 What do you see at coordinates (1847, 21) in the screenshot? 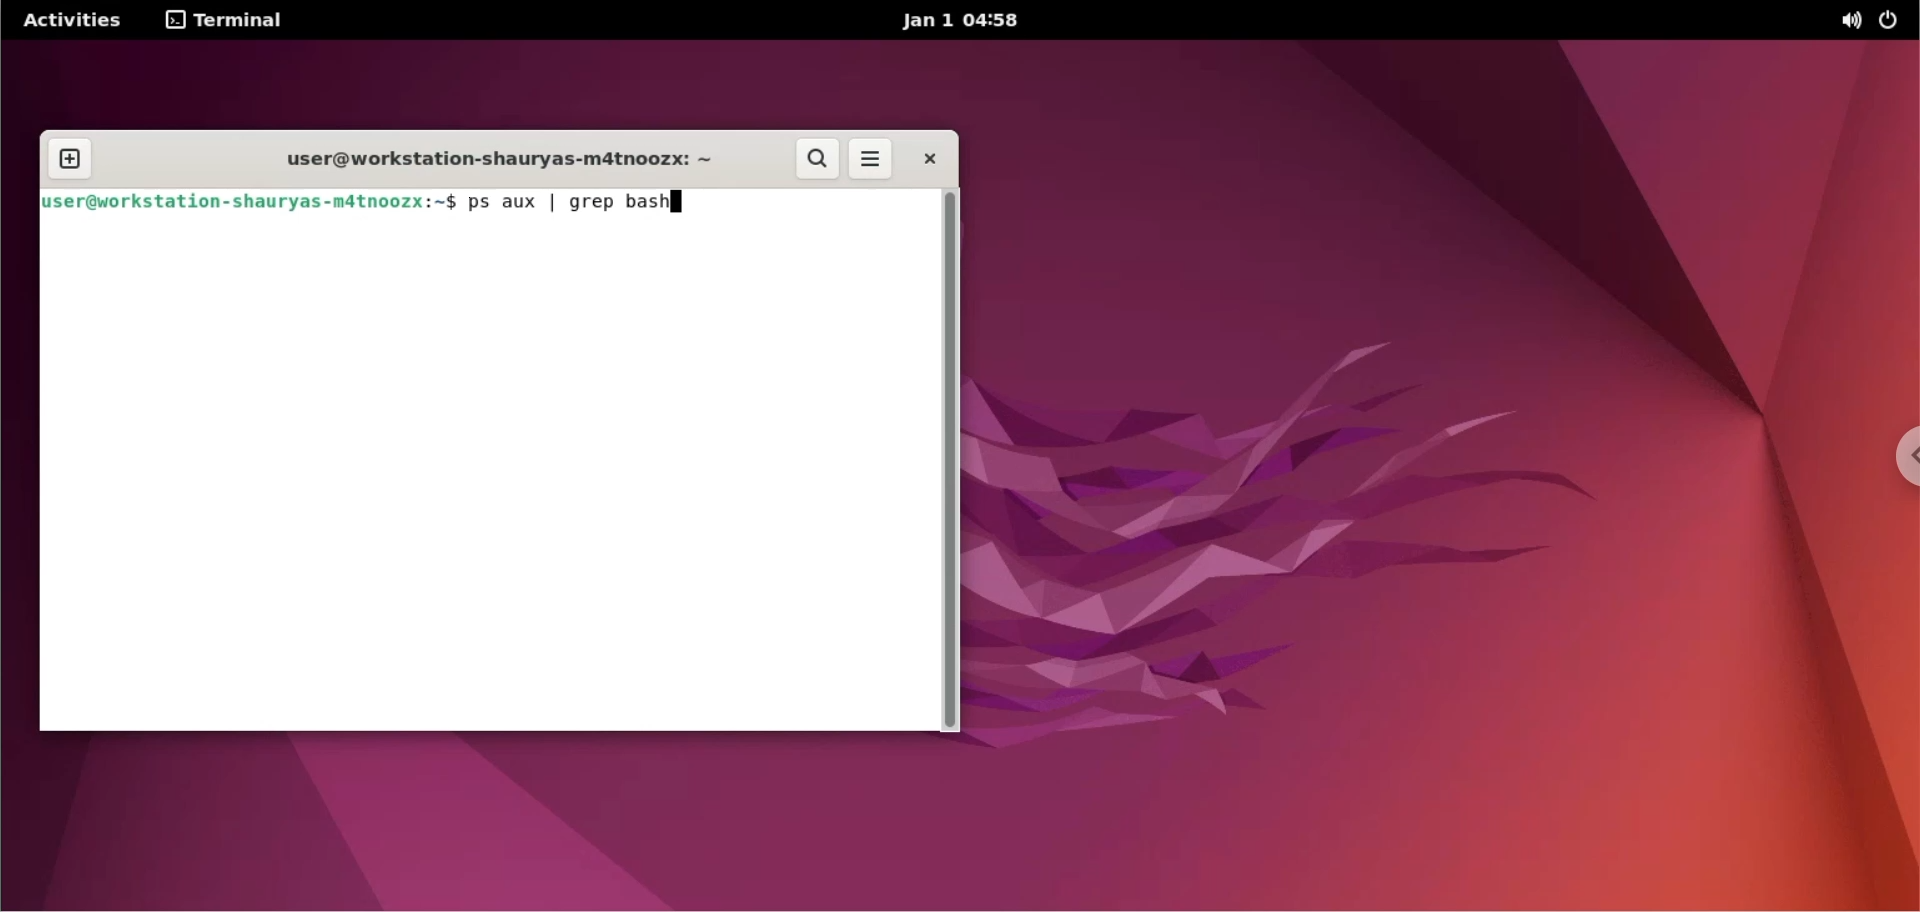
I see `sound options` at bounding box center [1847, 21].